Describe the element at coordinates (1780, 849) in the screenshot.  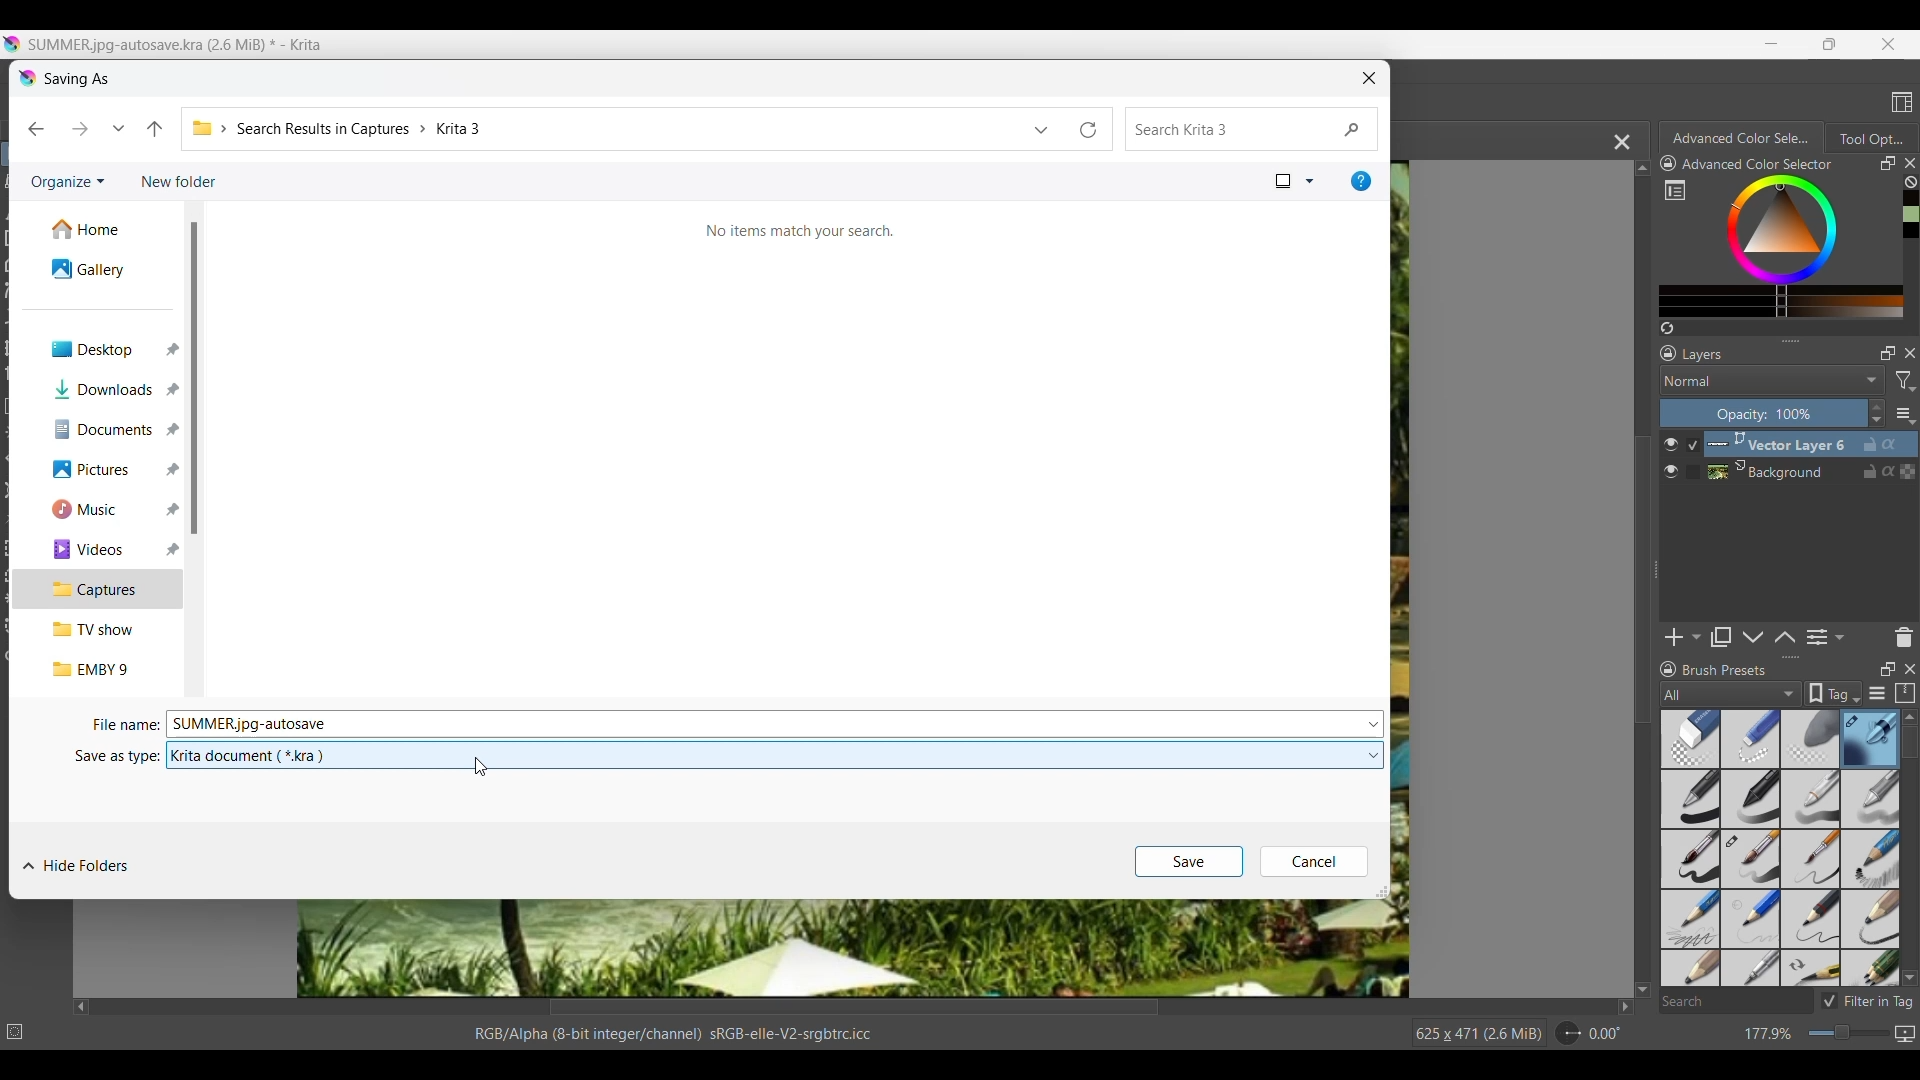
I see `Brush presets with current selection highlighted` at that location.